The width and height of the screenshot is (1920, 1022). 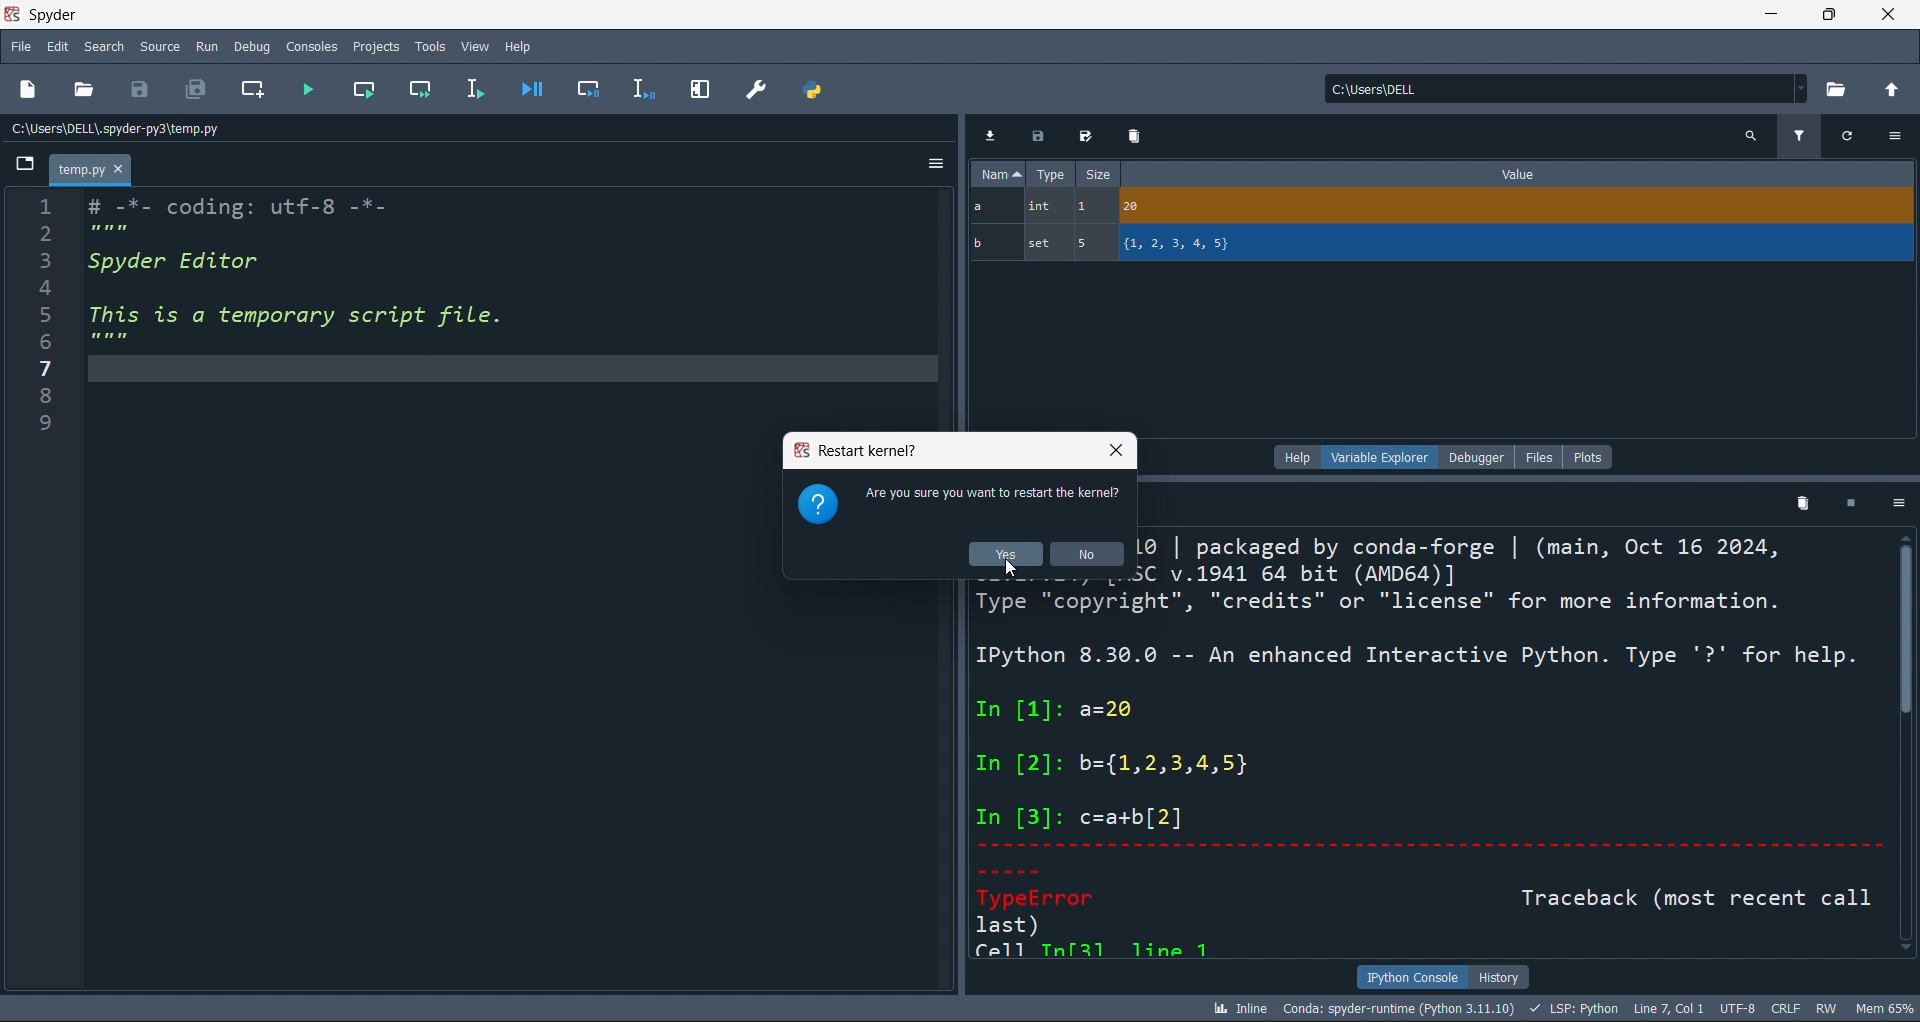 I want to click on a, int, 1, 20, so click(x=1442, y=206).